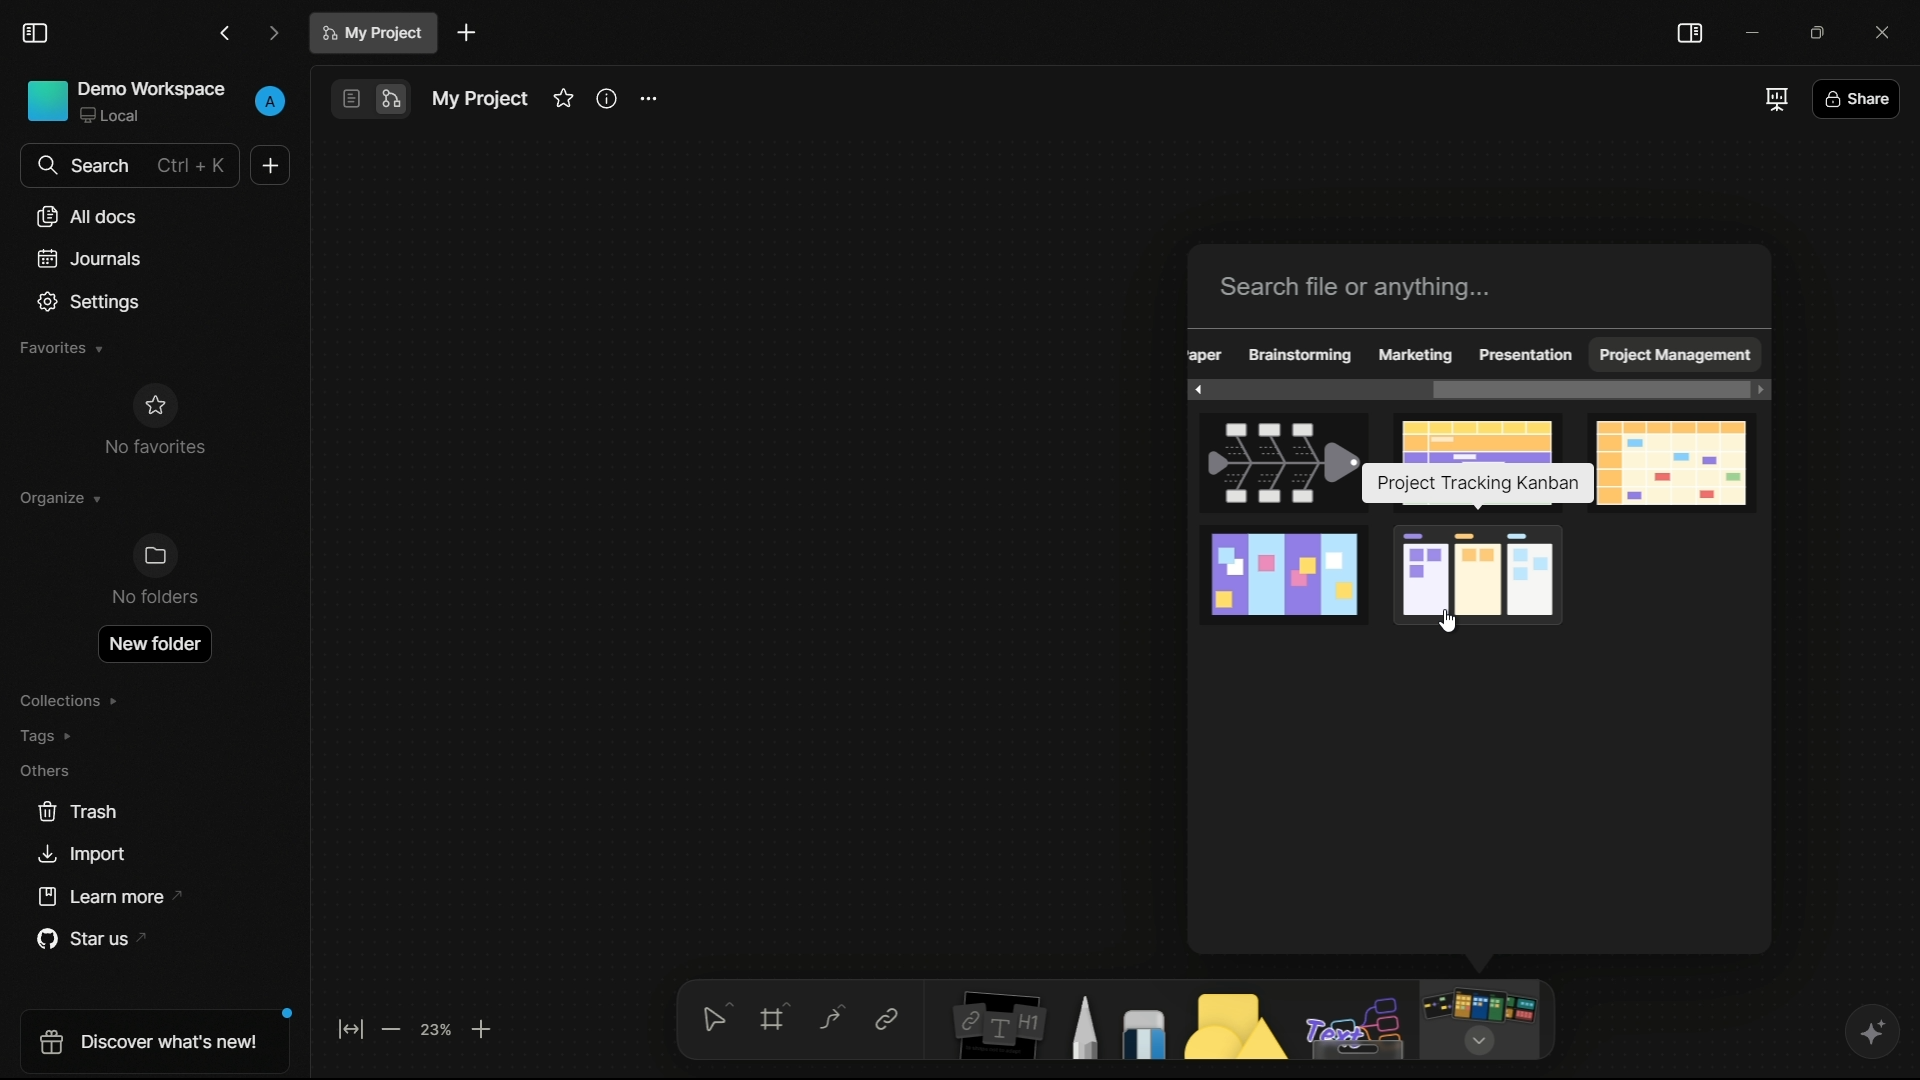 This screenshot has height=1080, width=1920. I want to click on profile icon, so click(272, 98).